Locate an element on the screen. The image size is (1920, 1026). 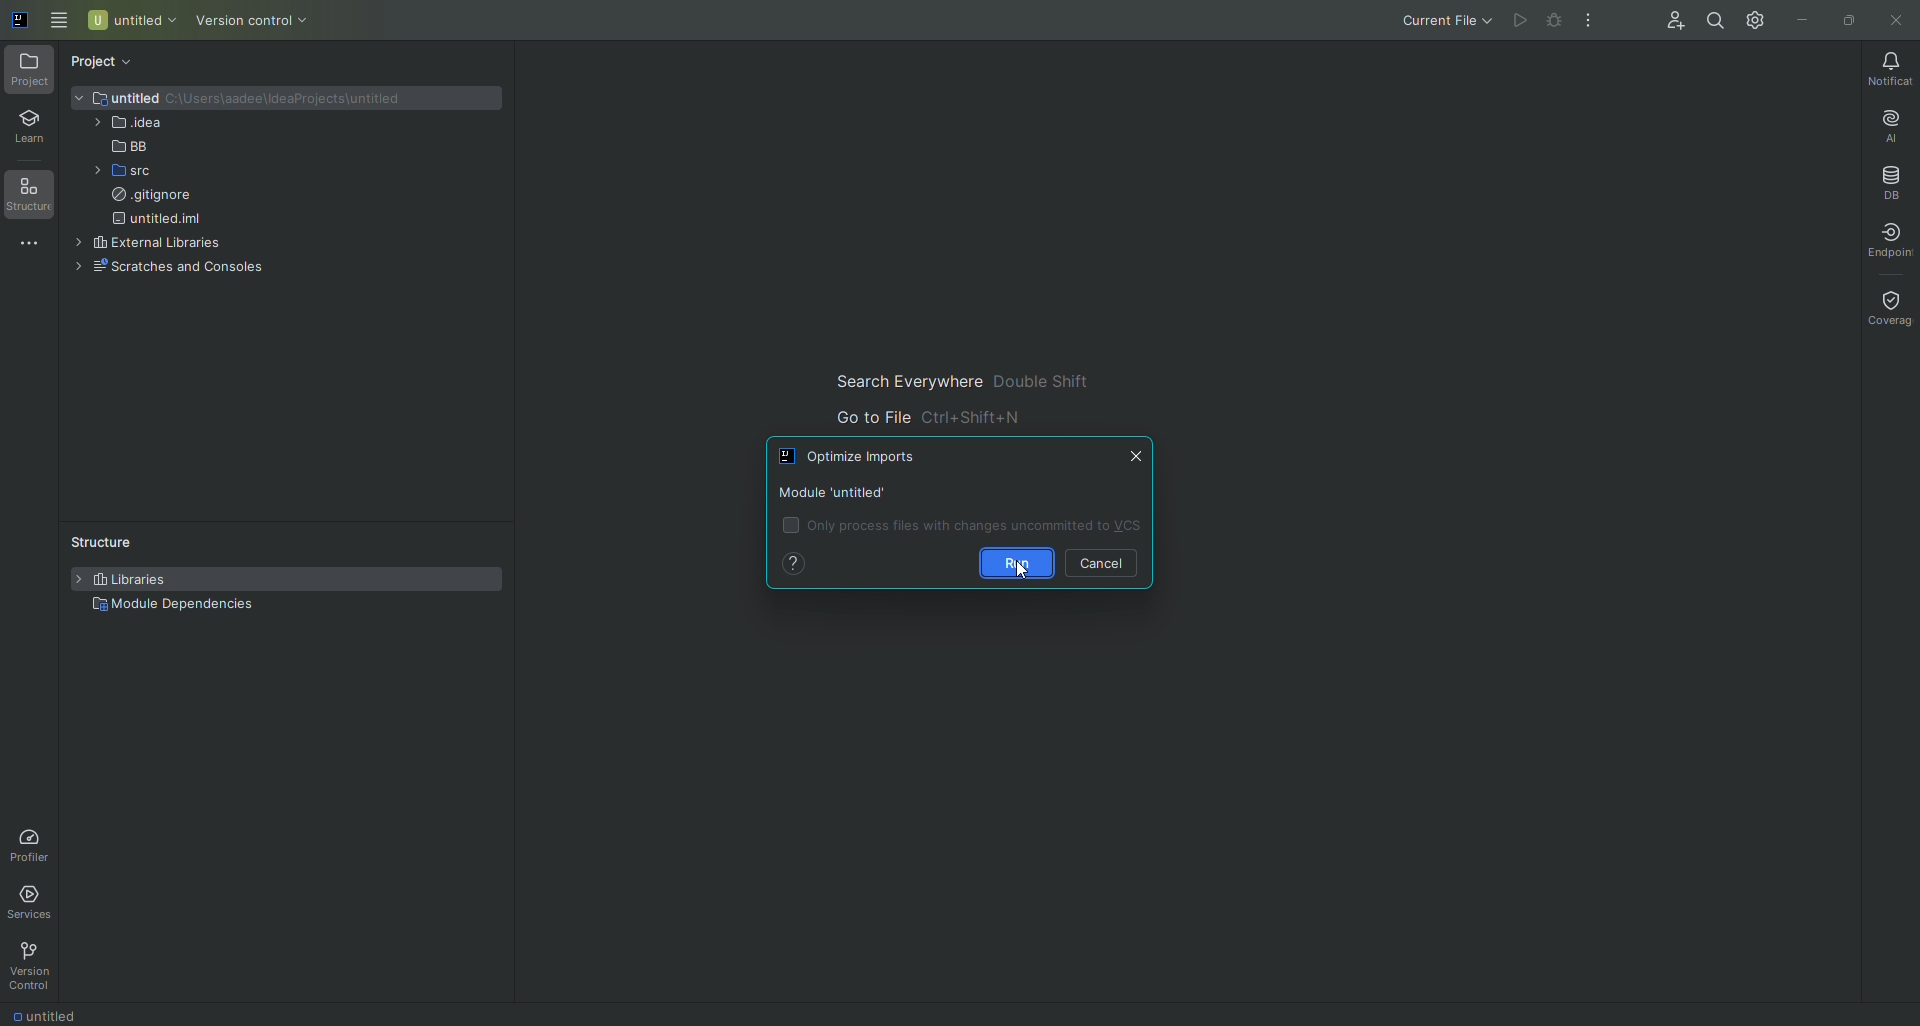
Learn is located at coordinates (29, 129).